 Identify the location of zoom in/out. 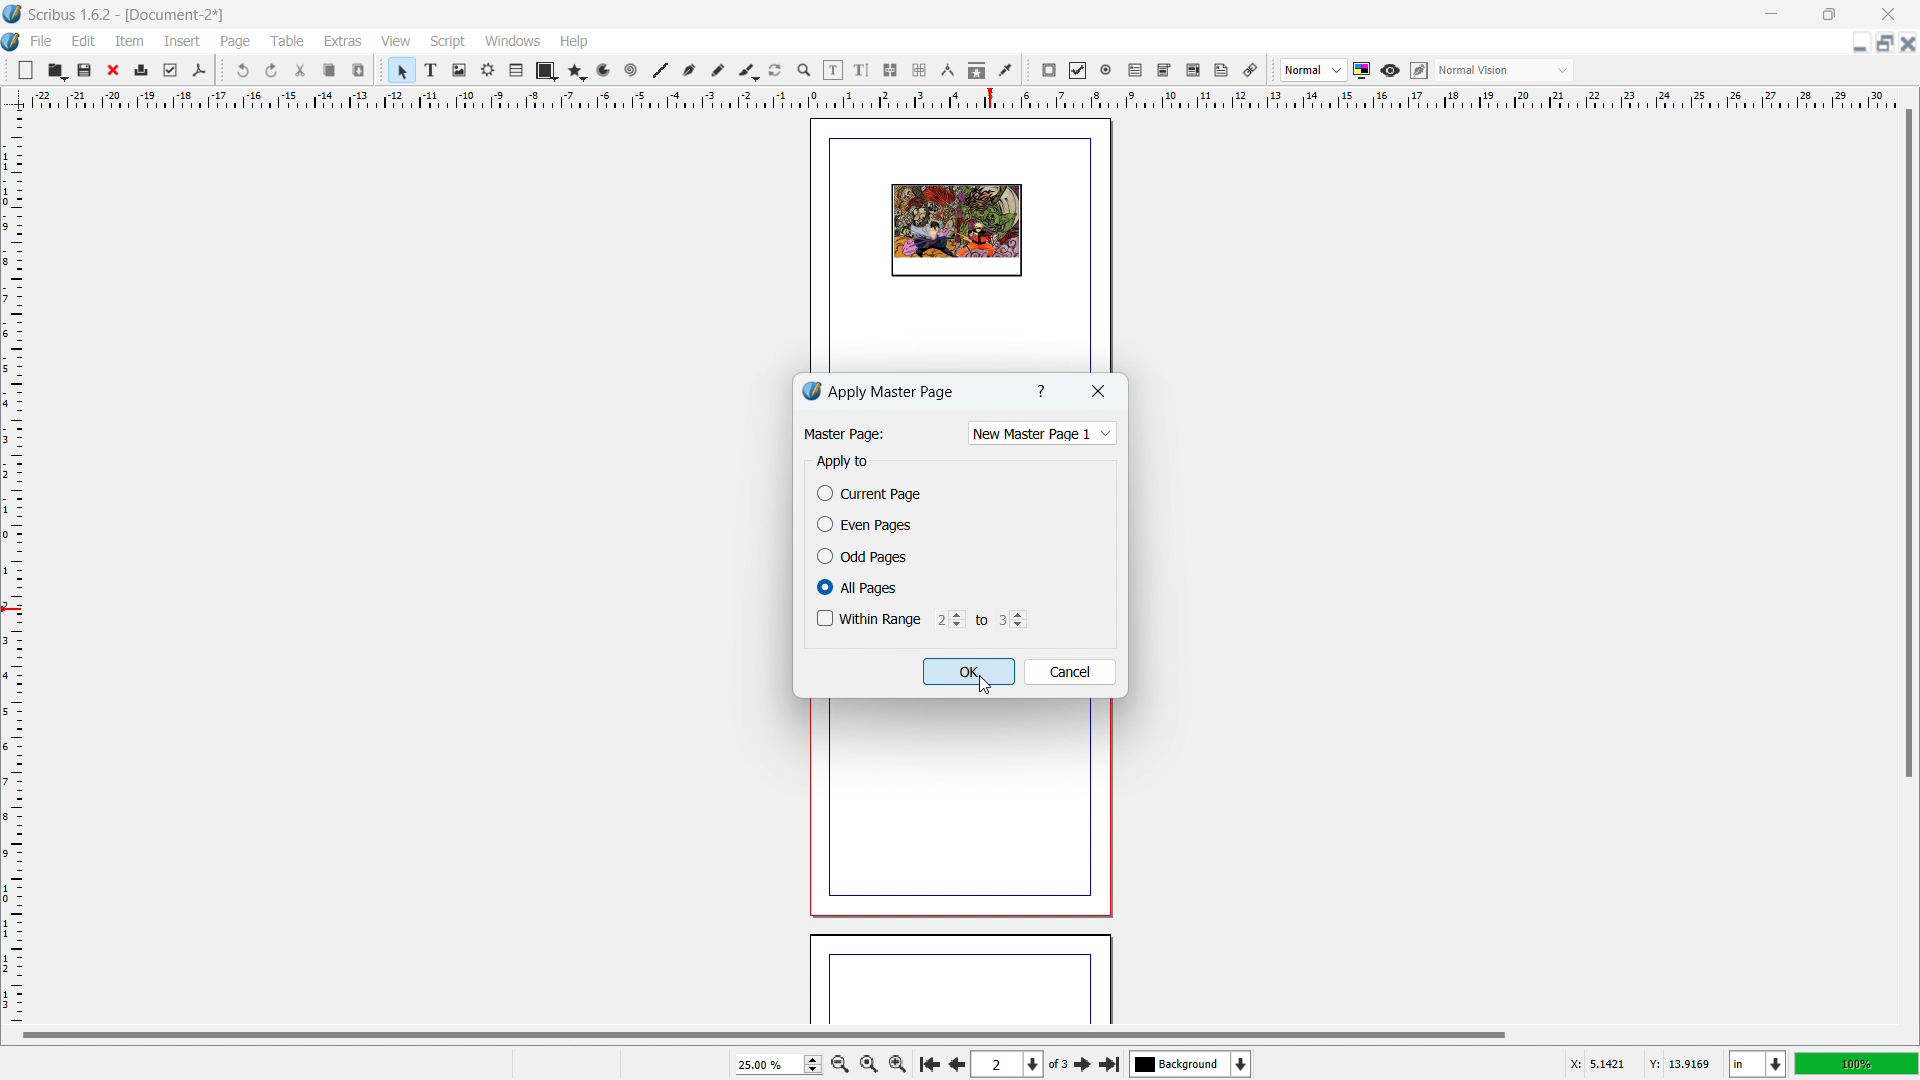
(805, 71).